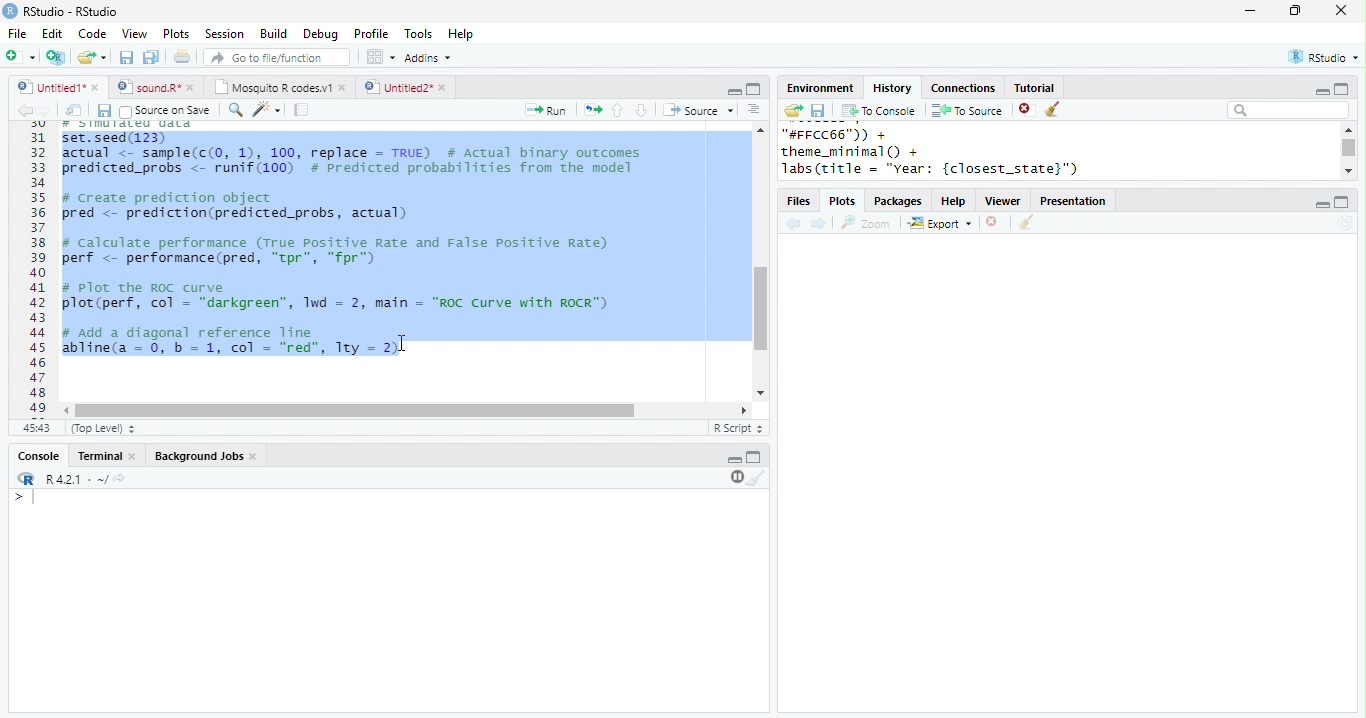  I want to click on # calculate performance (True Positive Rate and False Positive Rate)
perf <- performance(pred, “tpr", “fpr"), so click(334, 251).